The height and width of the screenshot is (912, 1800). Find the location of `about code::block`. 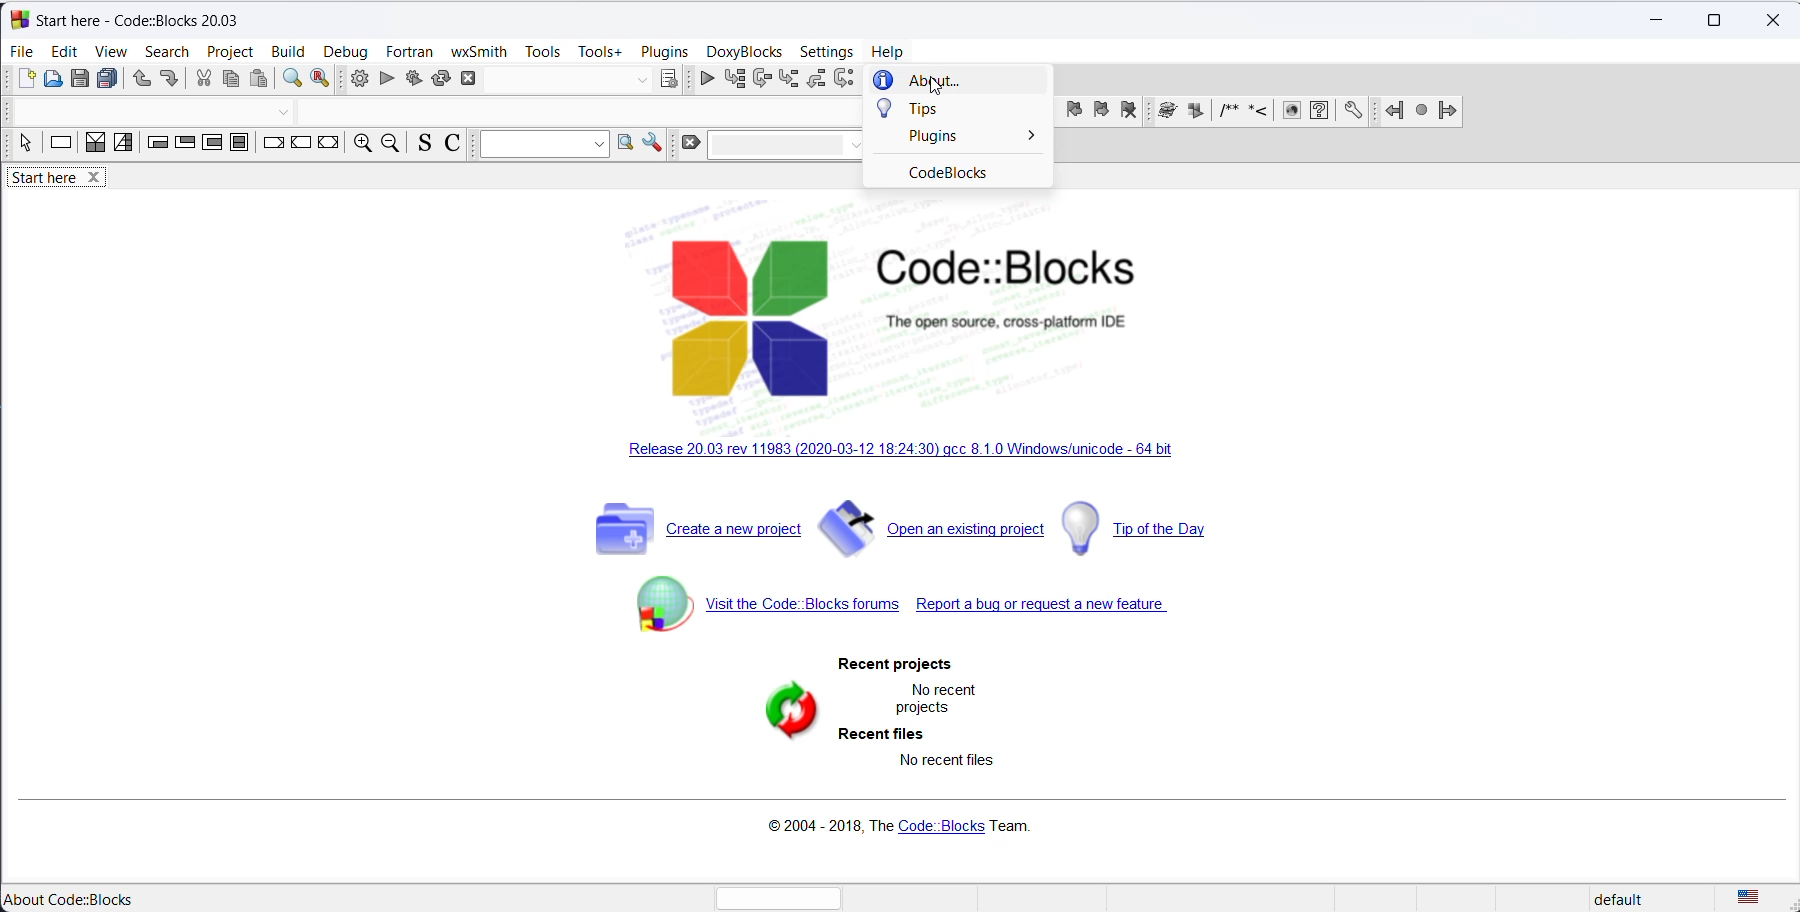

about code::block is located at coordinates (76, 898).